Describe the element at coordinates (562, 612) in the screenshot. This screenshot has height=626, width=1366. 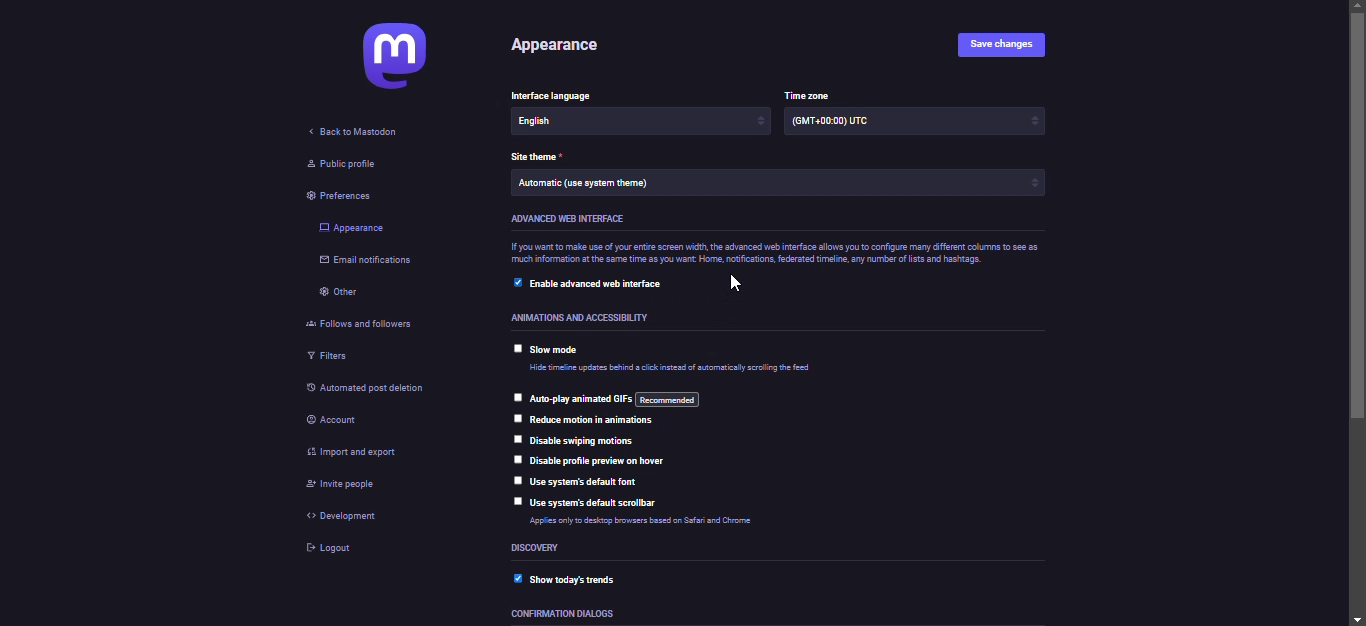
I see `confirmation dialogs` at that location.